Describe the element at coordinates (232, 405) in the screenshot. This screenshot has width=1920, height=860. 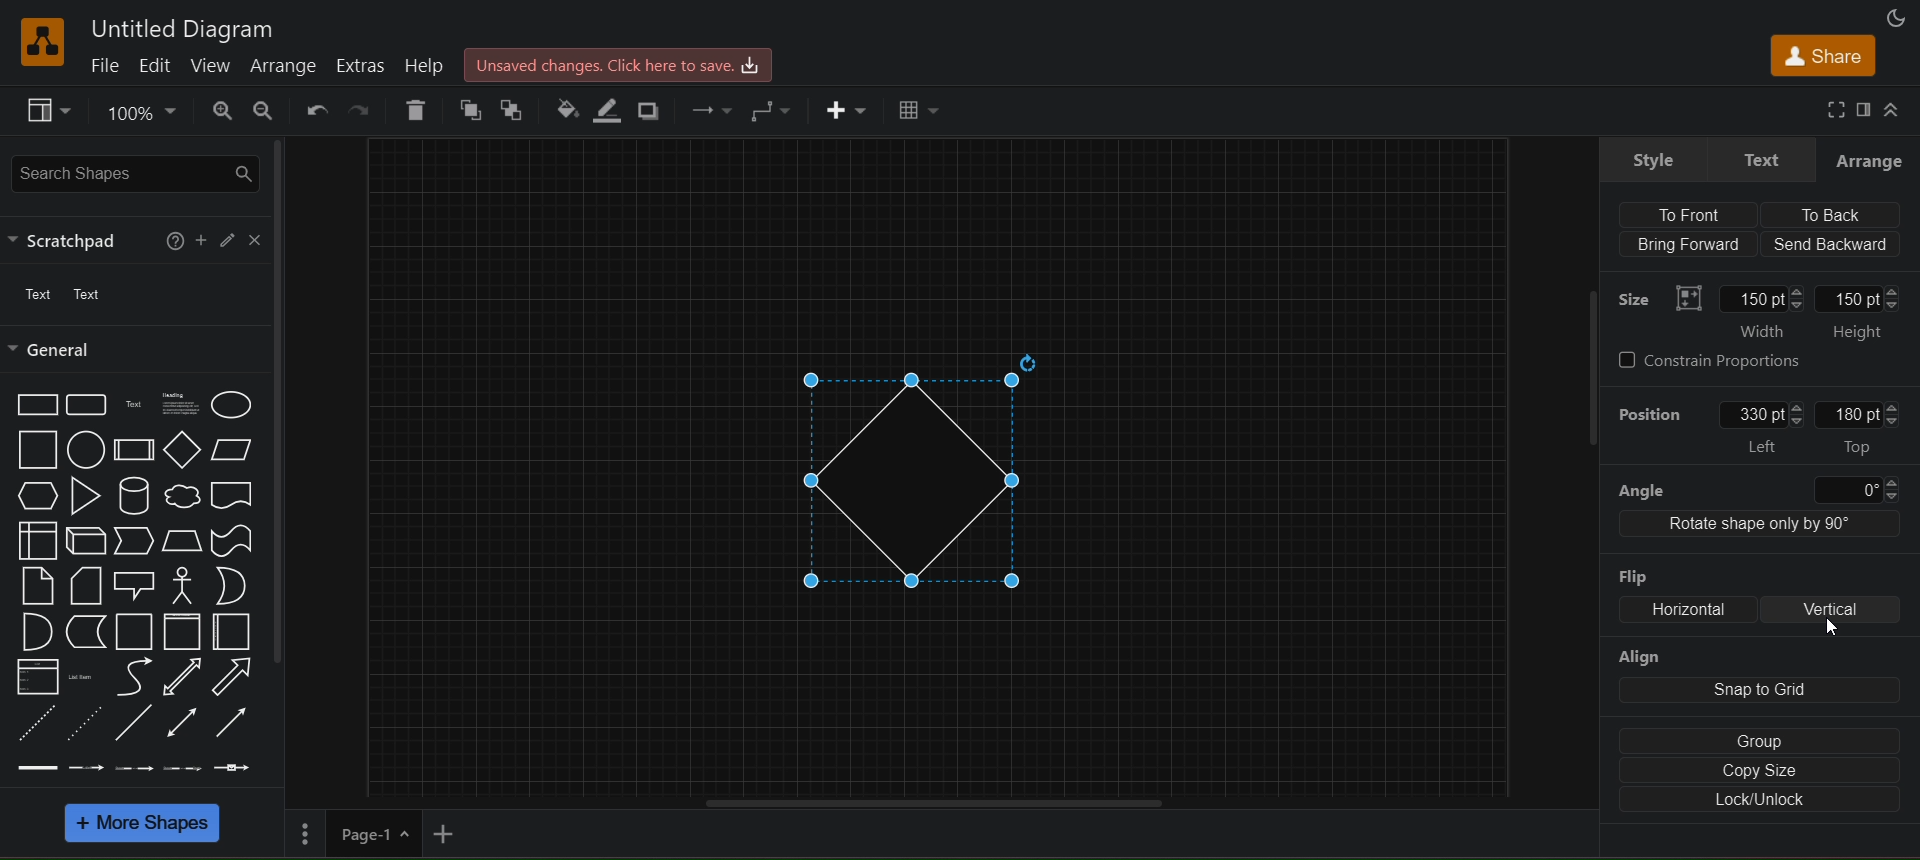
I see `ellipse` at that location.